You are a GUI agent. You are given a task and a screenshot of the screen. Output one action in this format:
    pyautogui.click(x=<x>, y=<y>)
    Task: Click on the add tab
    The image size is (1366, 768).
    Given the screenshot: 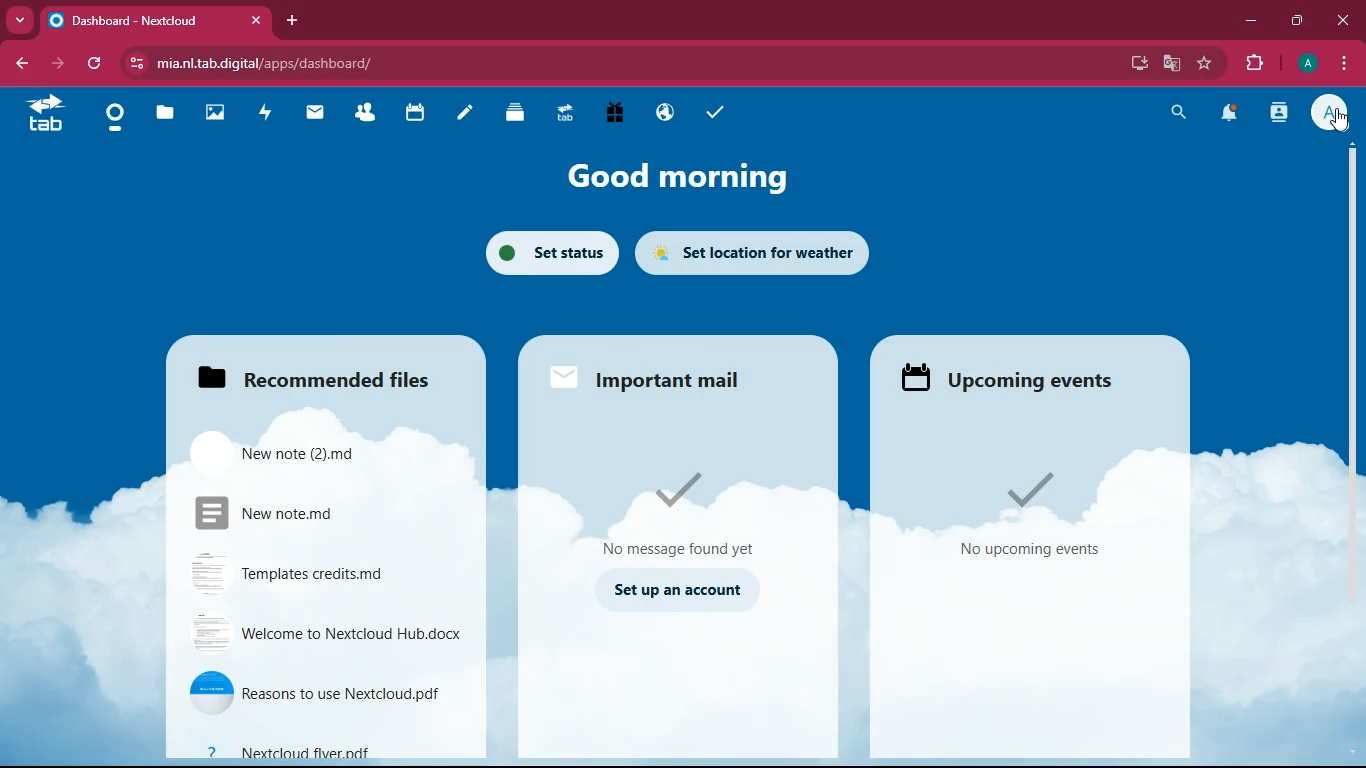 What is the action you would take?
    pyautogui.click(x=292, y=20)
    